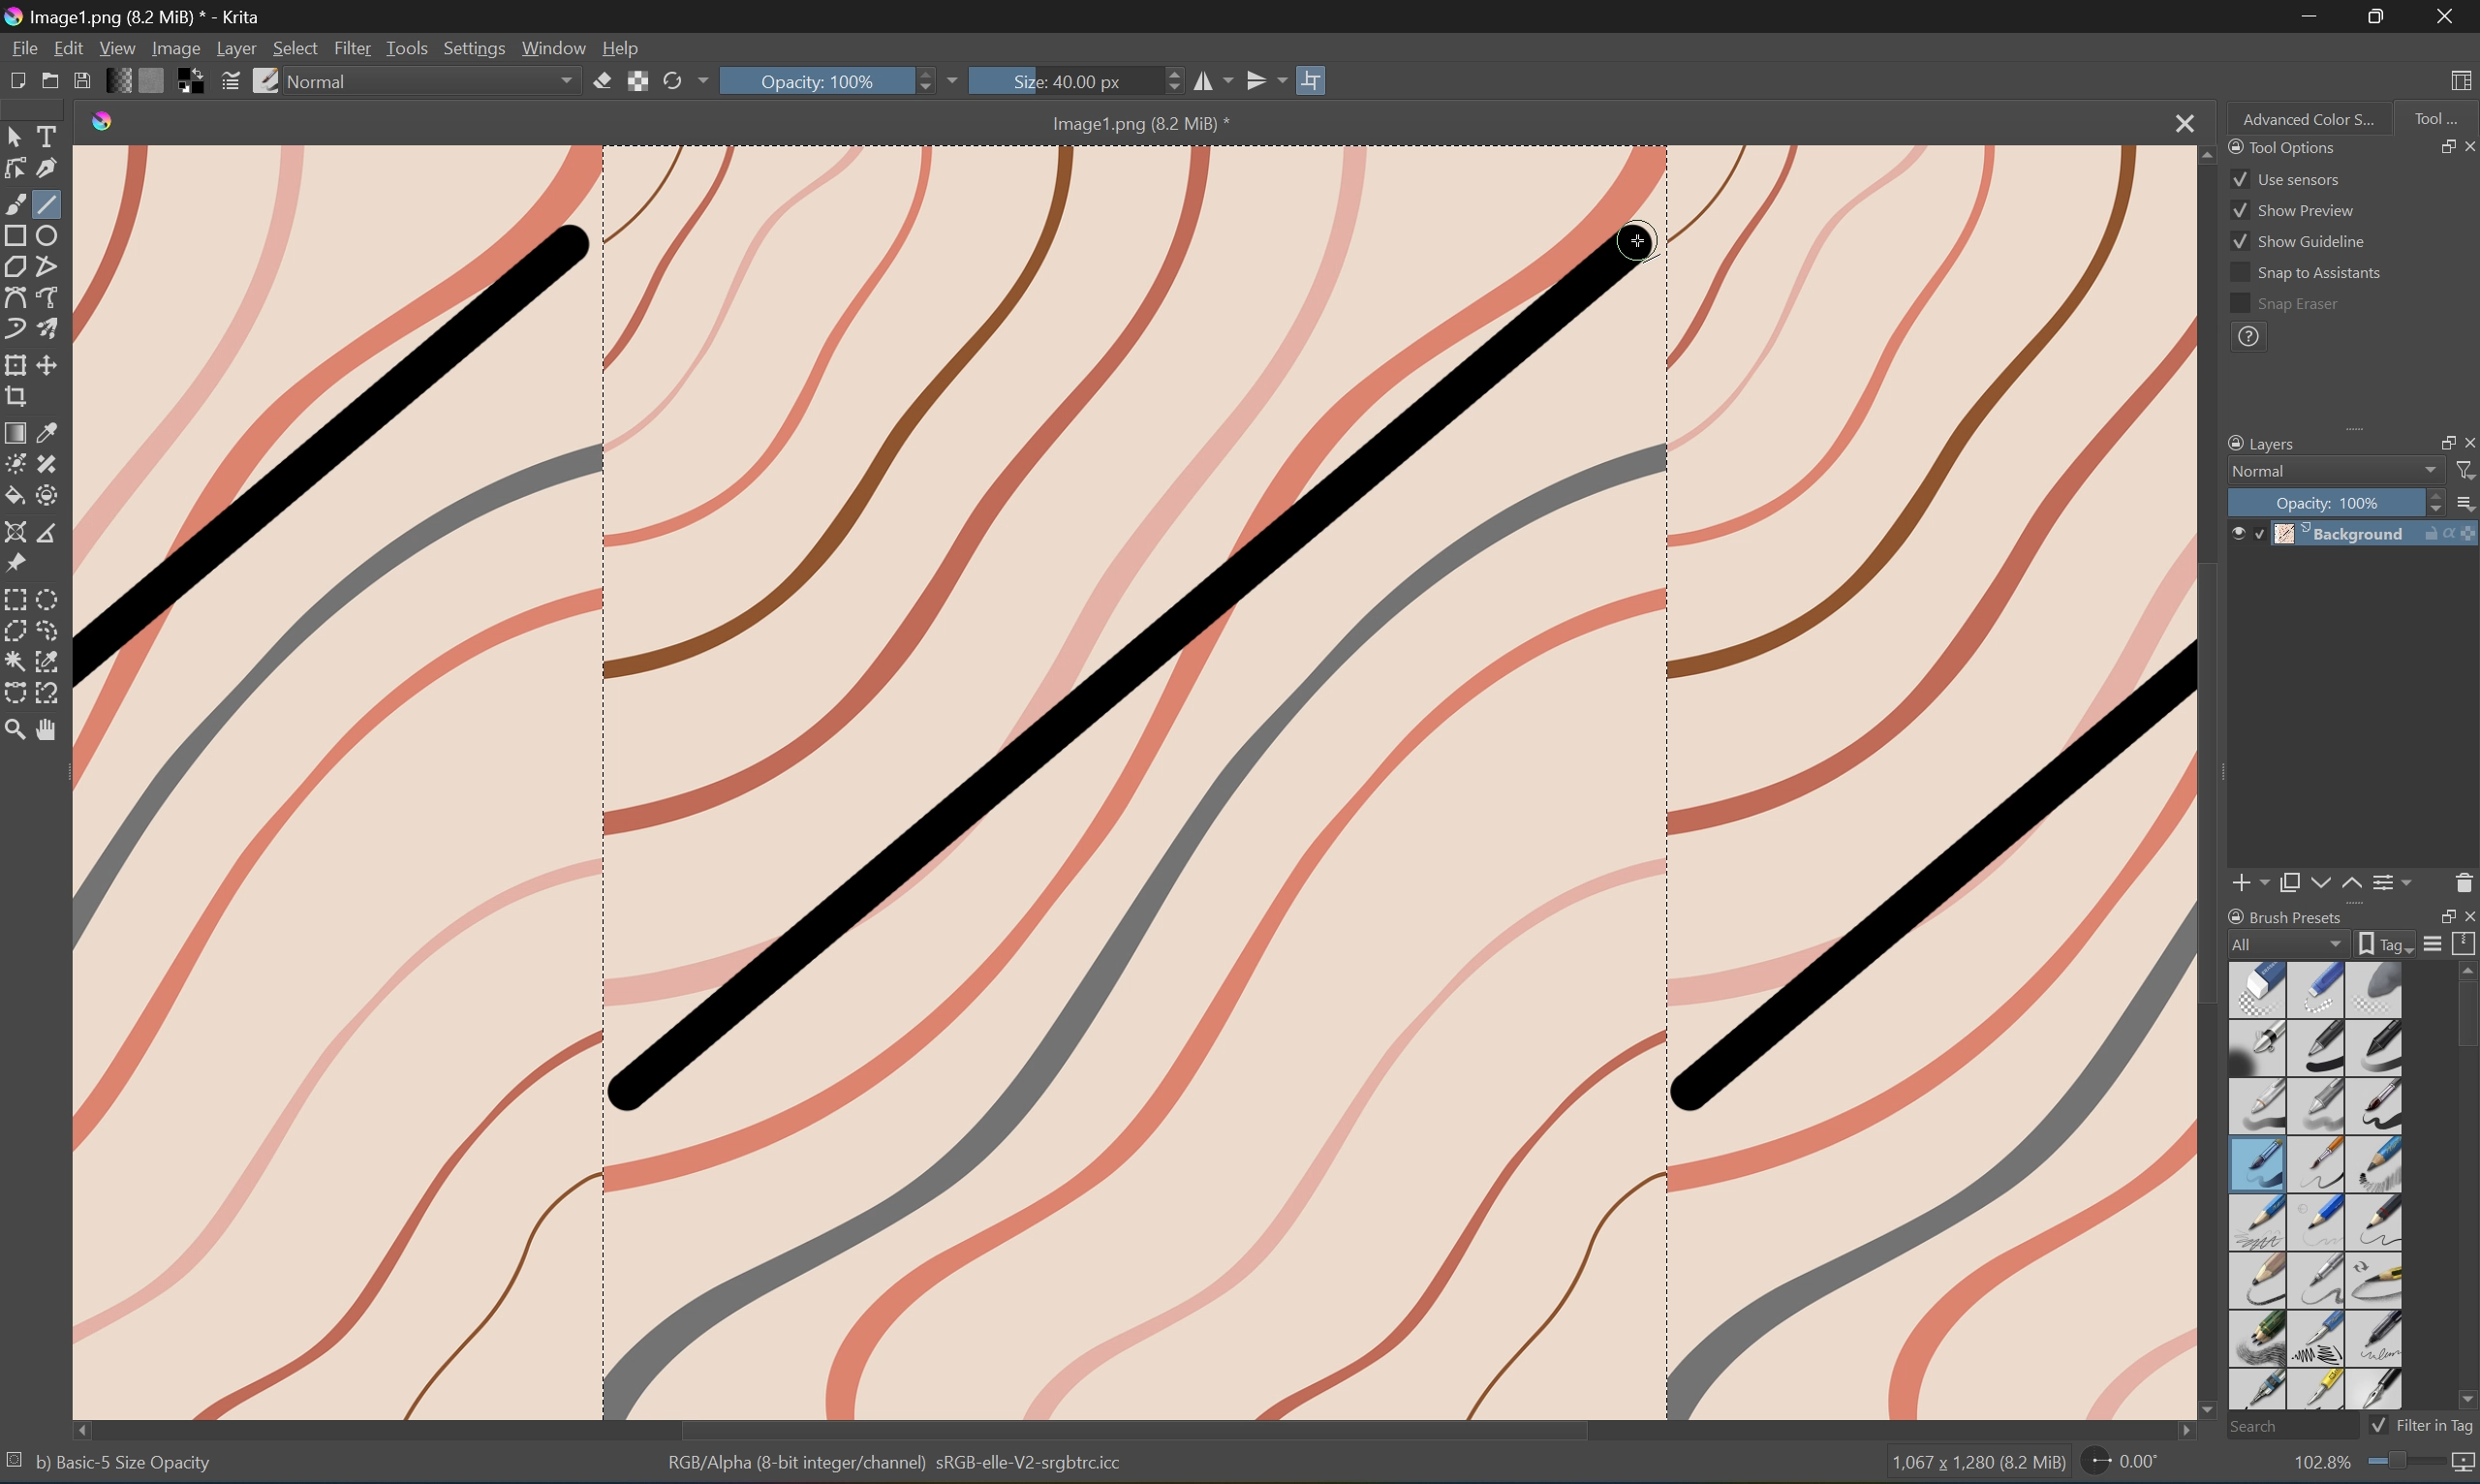  Describe the element at coordinates (16, 462) in the screenshot. I see `Colorize mask tool` at that location.